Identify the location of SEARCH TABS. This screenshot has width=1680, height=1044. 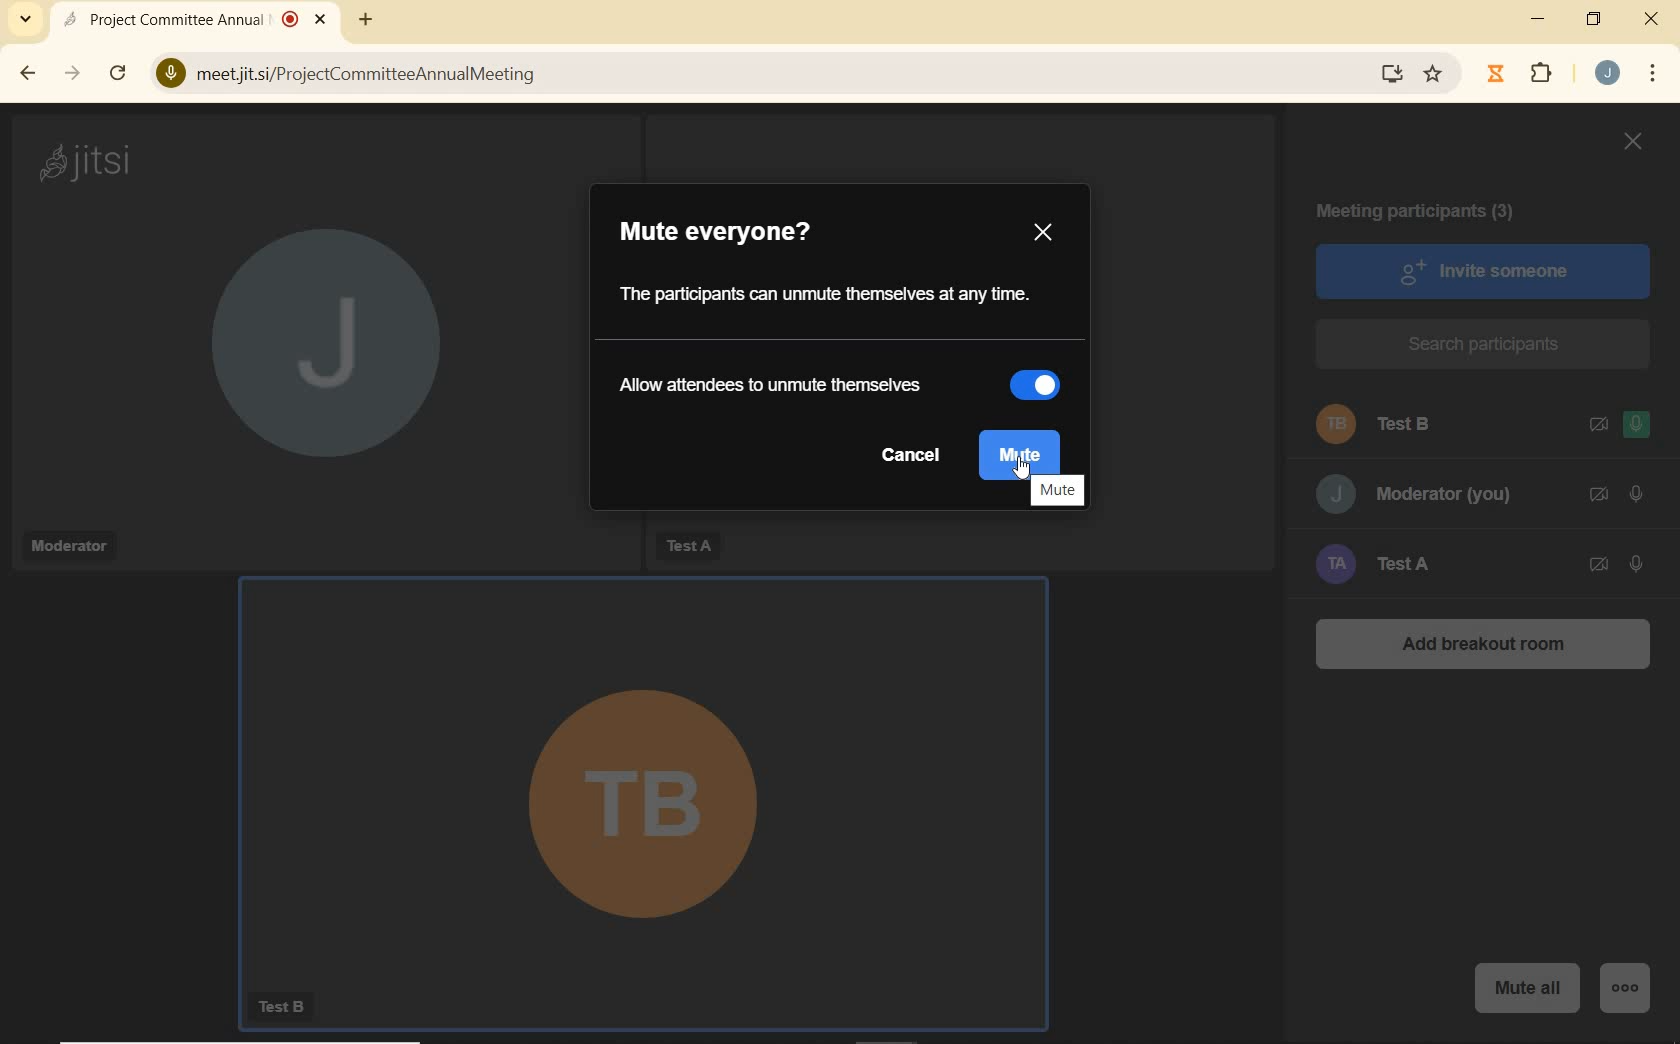
(22, 23).